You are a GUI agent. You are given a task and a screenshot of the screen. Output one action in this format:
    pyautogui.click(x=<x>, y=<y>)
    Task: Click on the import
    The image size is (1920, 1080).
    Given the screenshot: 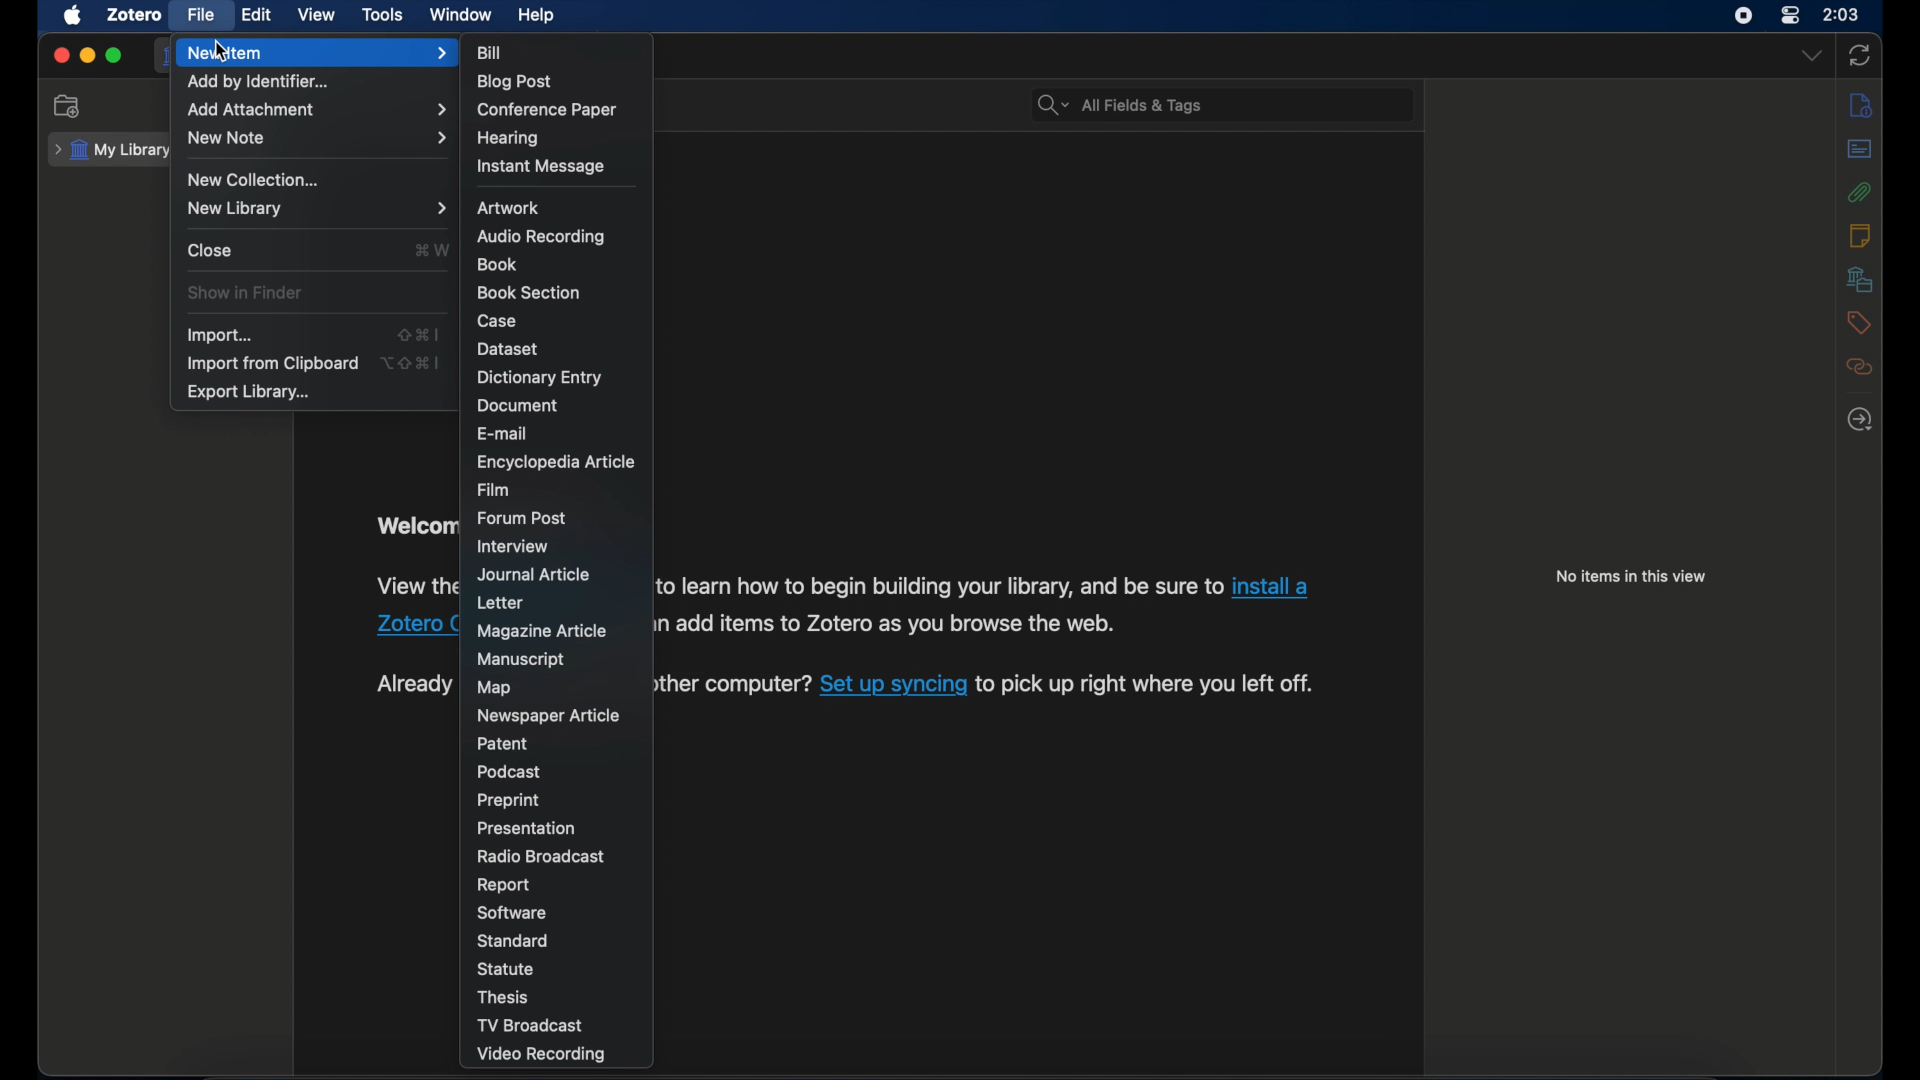 What is the action you would take?
    pyautogui.click(x=218, y=336)
    